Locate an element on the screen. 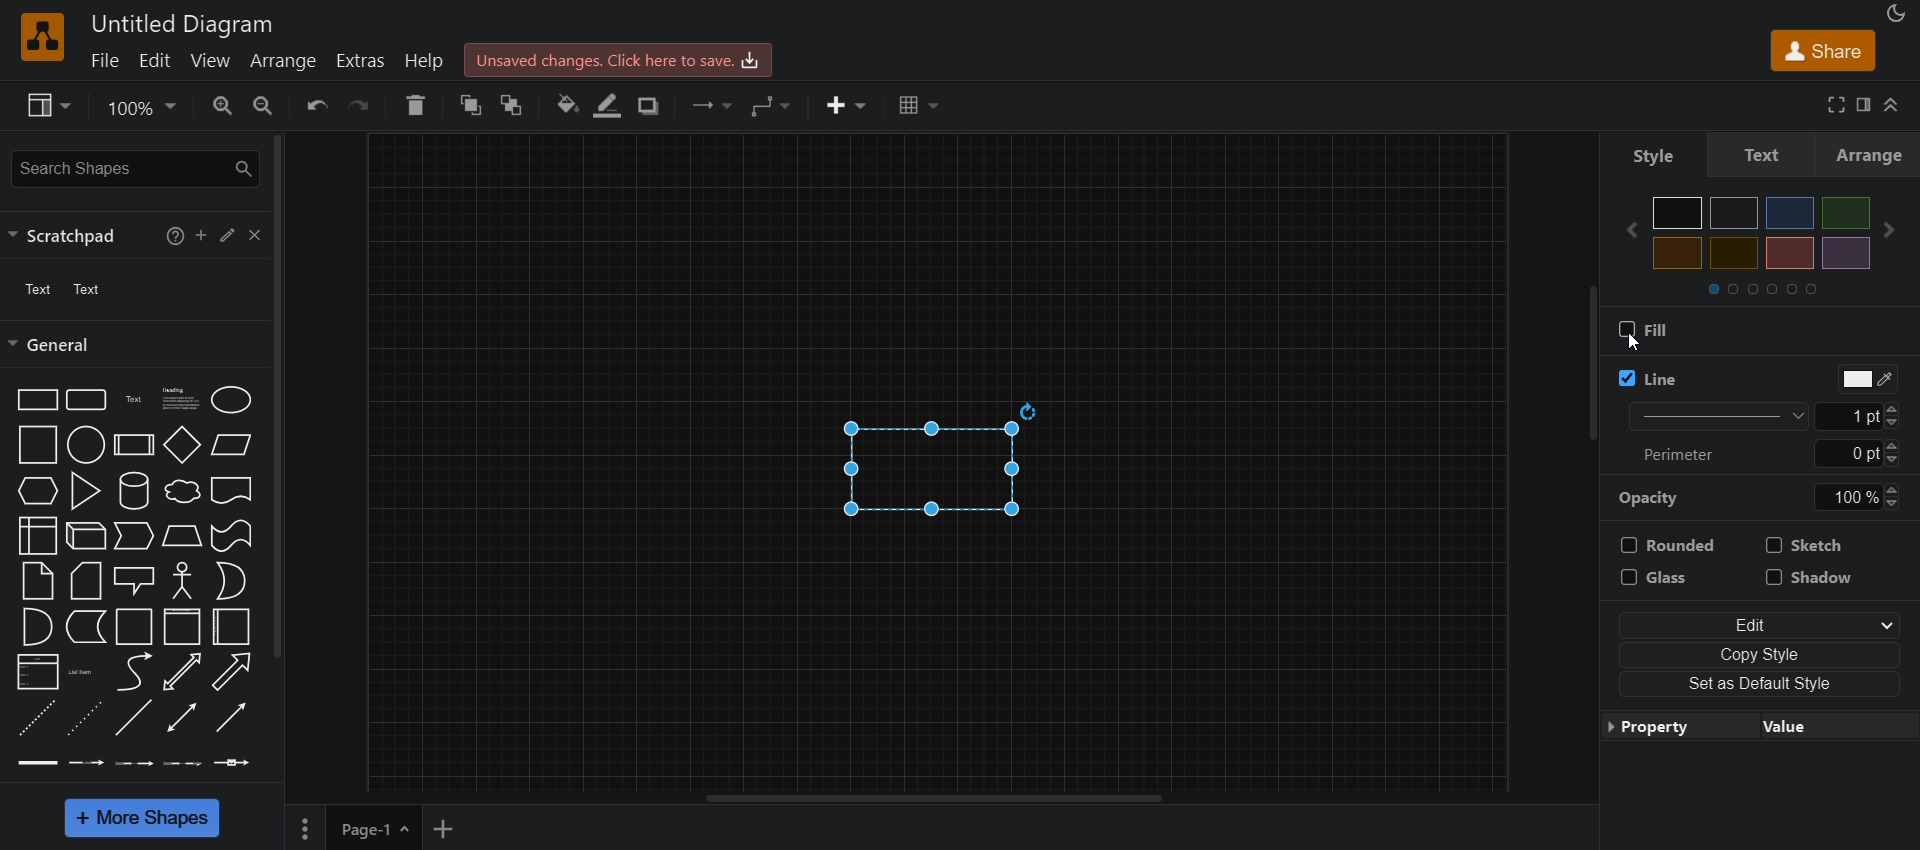 The image size is (1920, 850). rounded is located at coordinates (1668, 545).